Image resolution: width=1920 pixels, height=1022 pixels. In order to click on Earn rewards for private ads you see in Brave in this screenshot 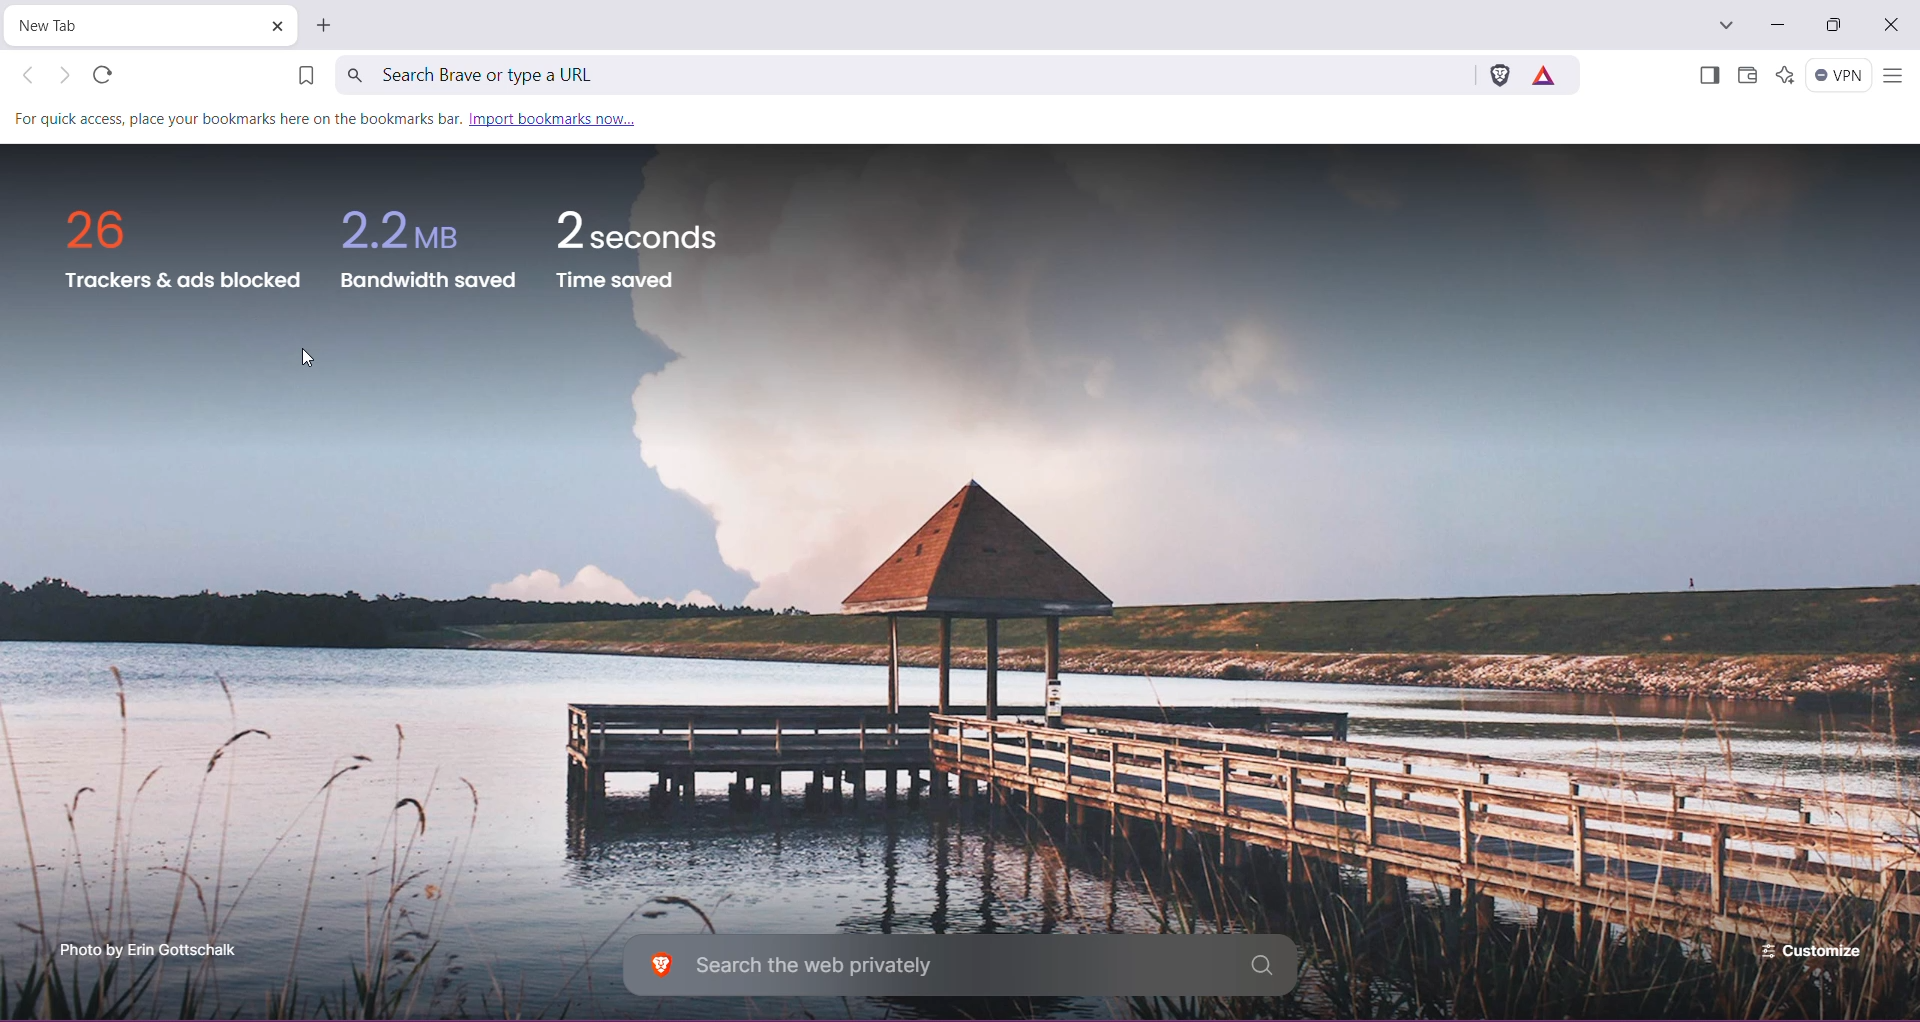, I will do `click(1546, 76)`.